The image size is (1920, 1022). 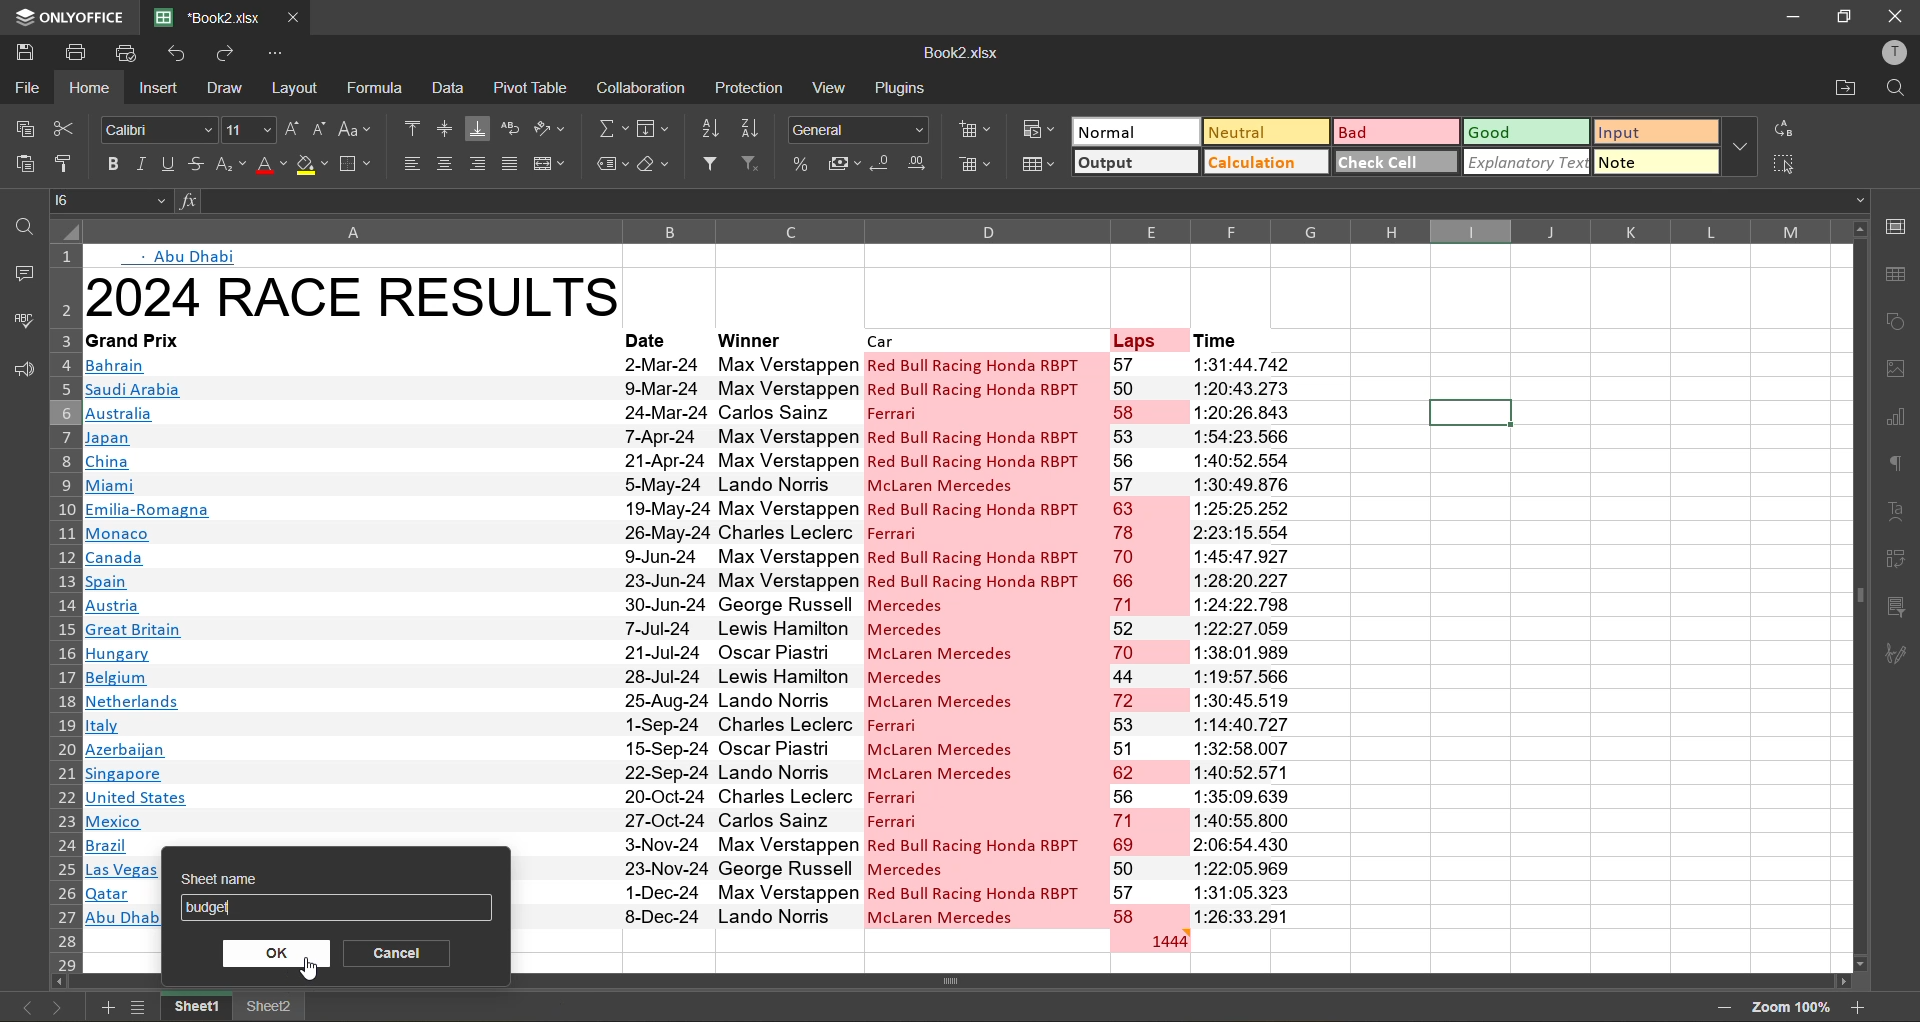 What do you see at coordinates (182, 54) in the screenshot?
I see `undo` at bounding box center [182, 54].